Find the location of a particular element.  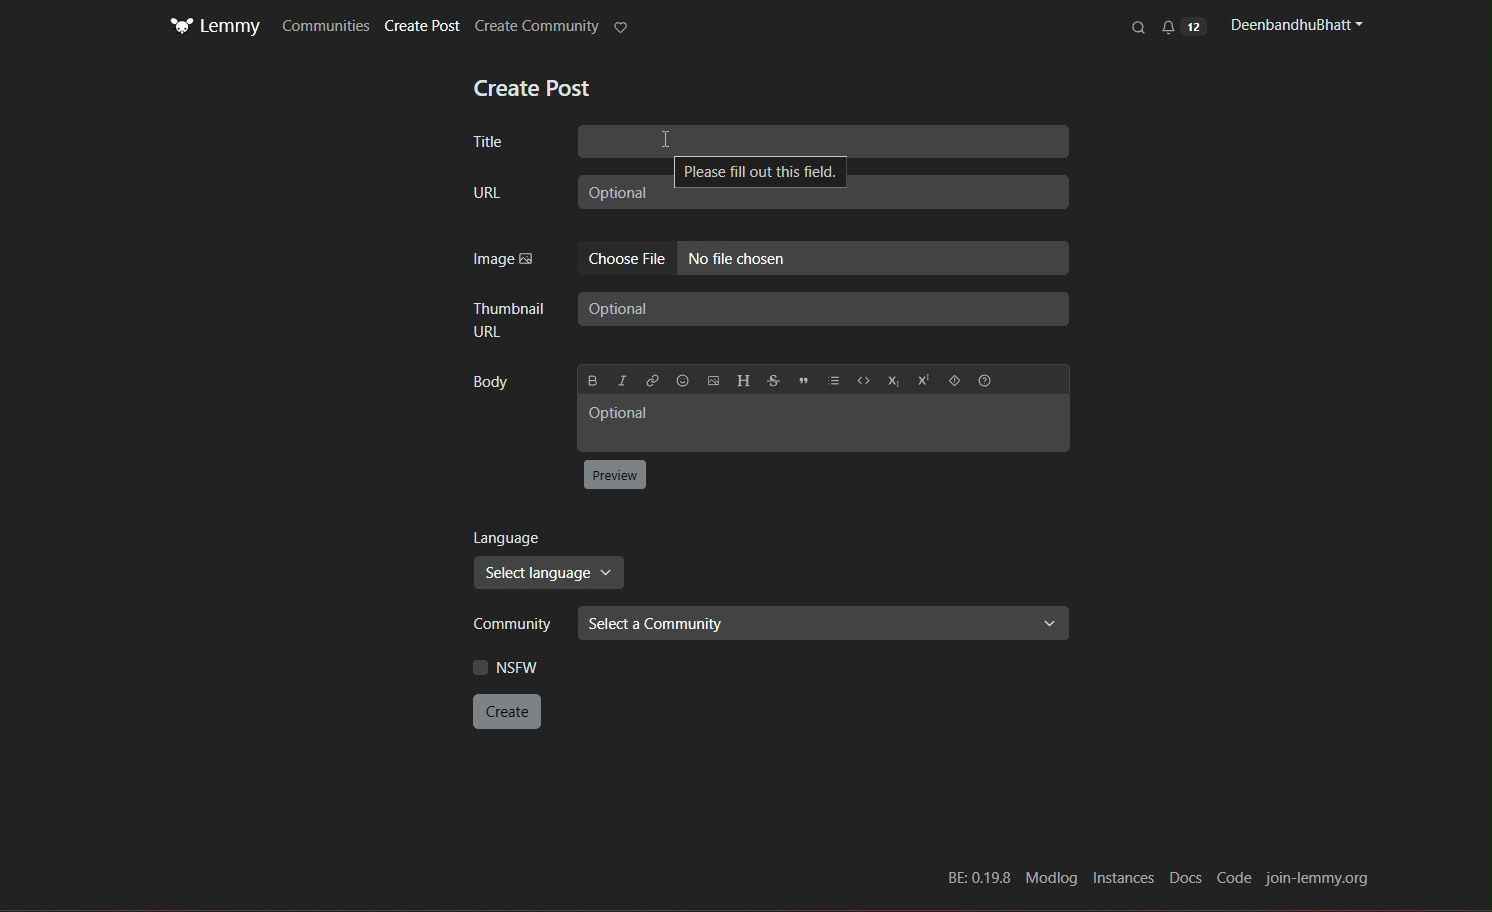

join-lemmy.org is located at coordinates (1318, 880).